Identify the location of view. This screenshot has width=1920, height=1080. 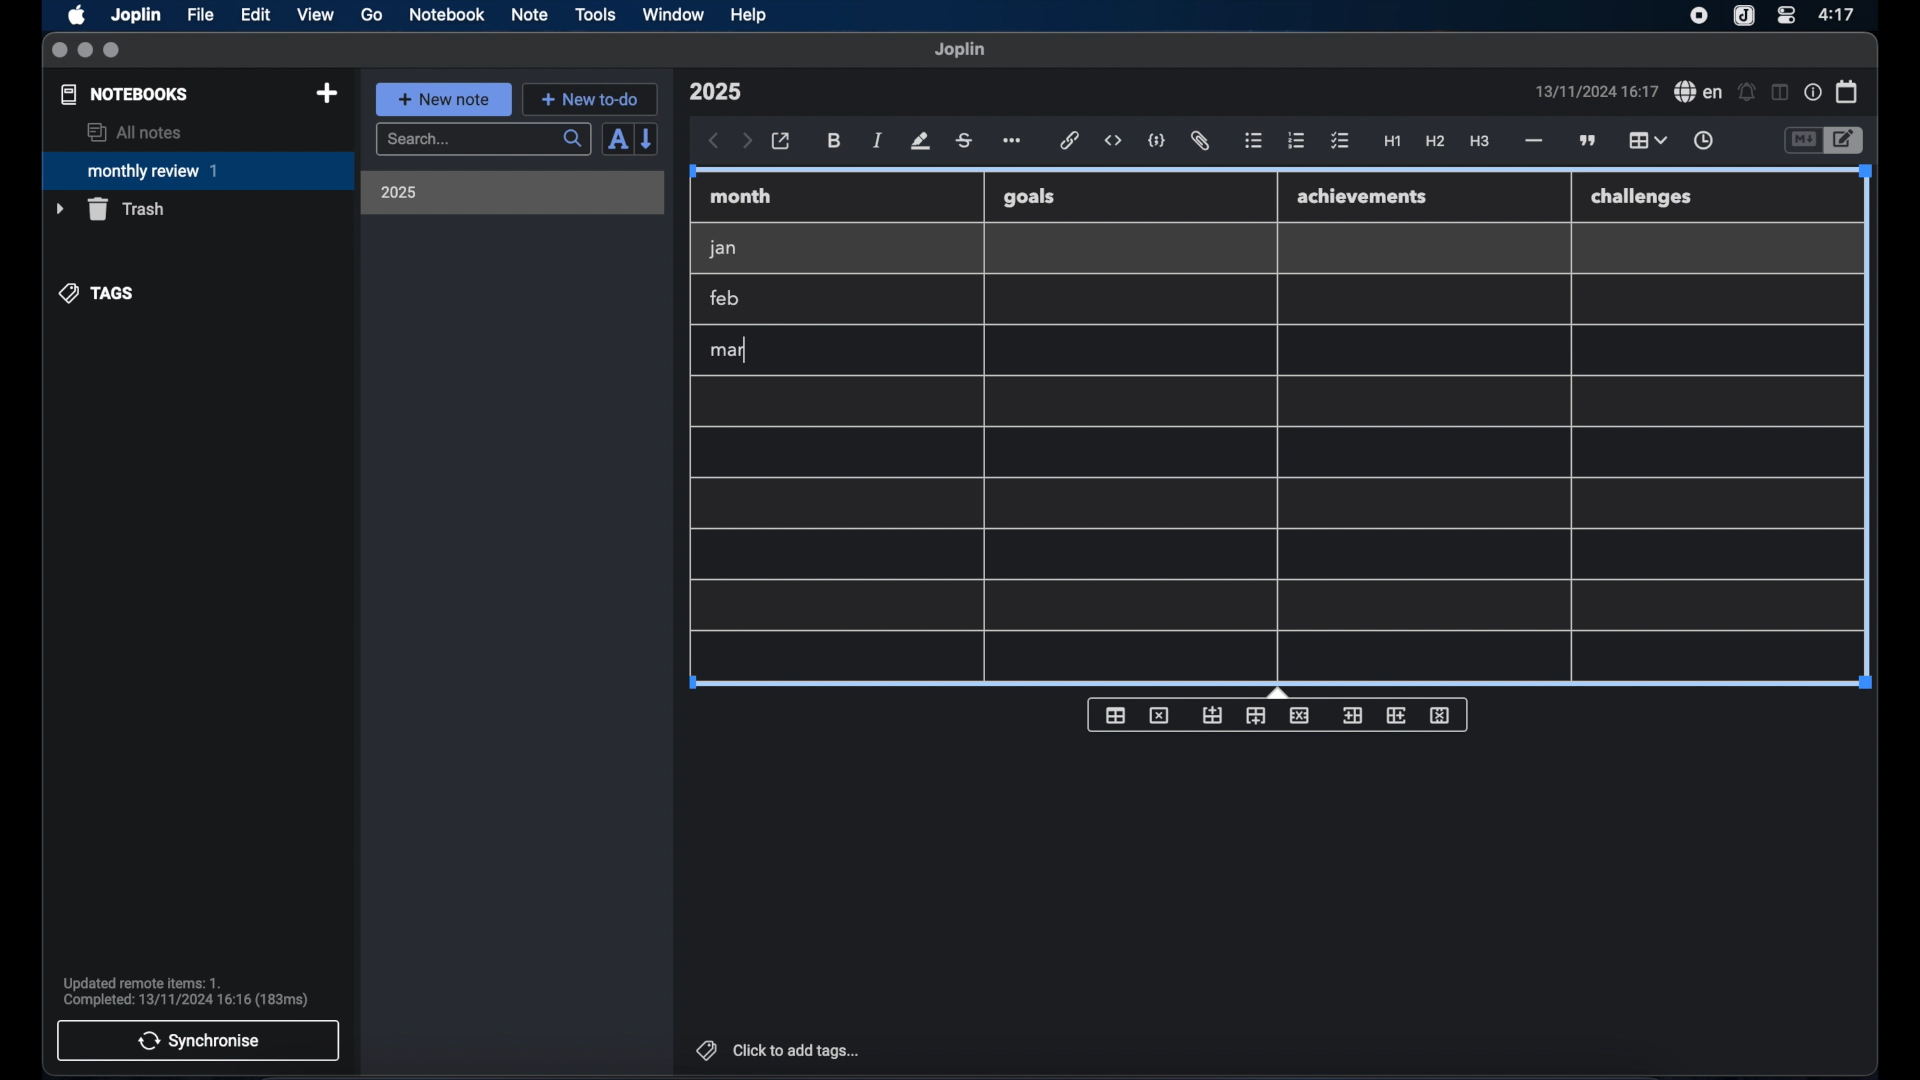
(315, 15).